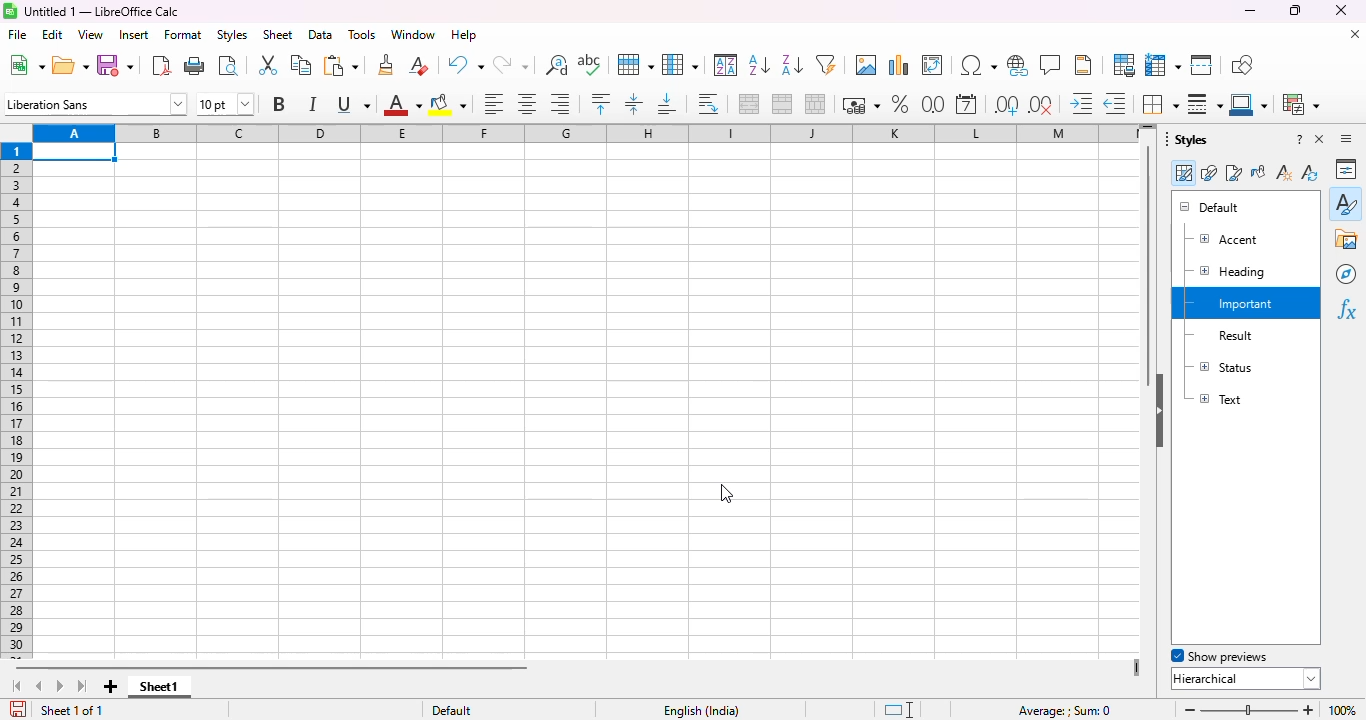 The height and width of the screenshot is (720, 1366). Describe the element at coordinates (10, 11) in the screenshot. I see `logo` at that location.